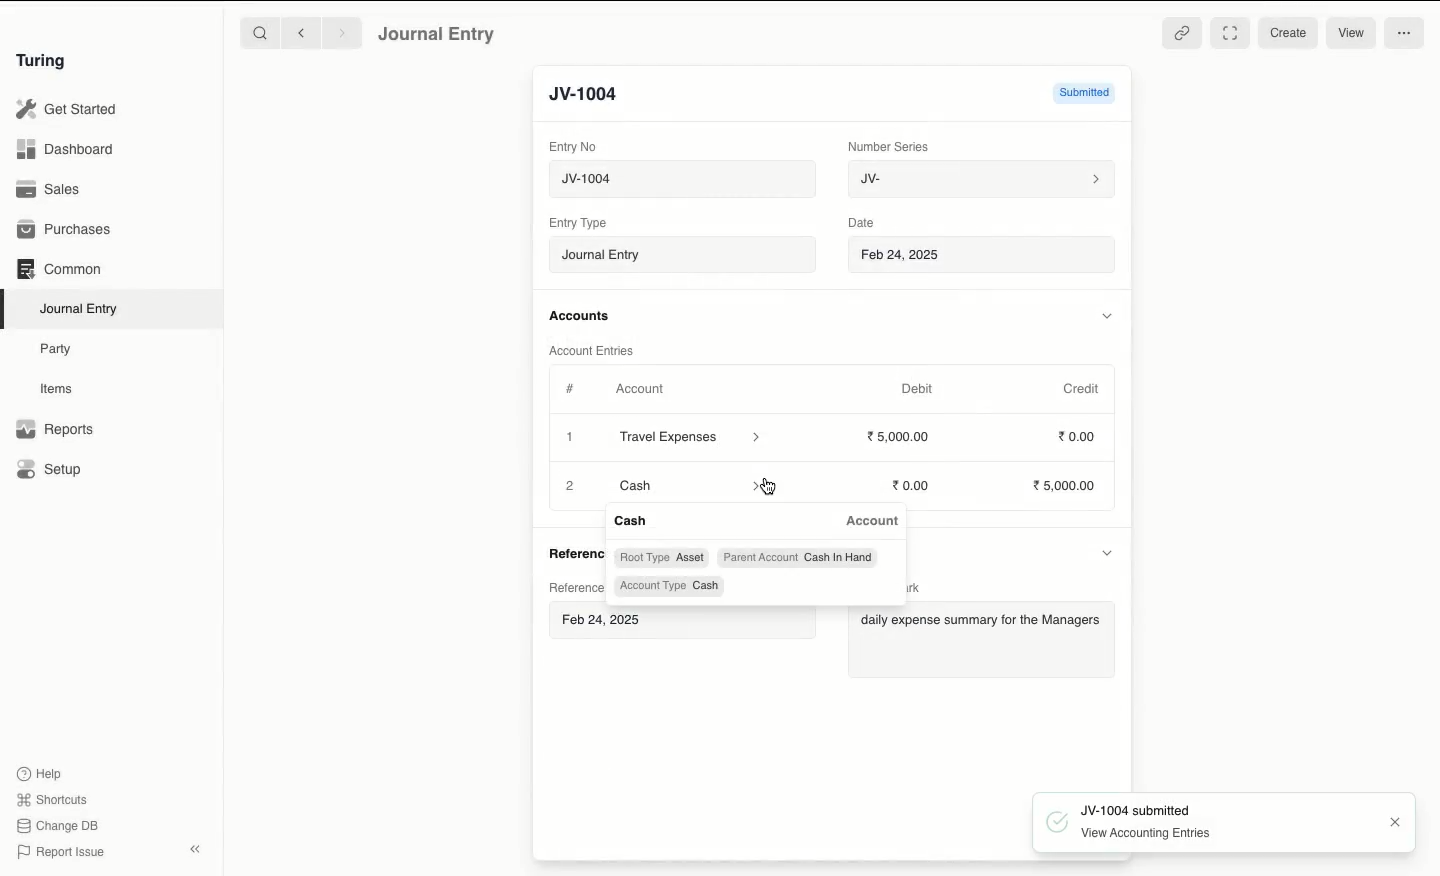 The width and height of the screenshot is (1440, 876). I want to click on JV-1004 submitted, so click(1139, 809).